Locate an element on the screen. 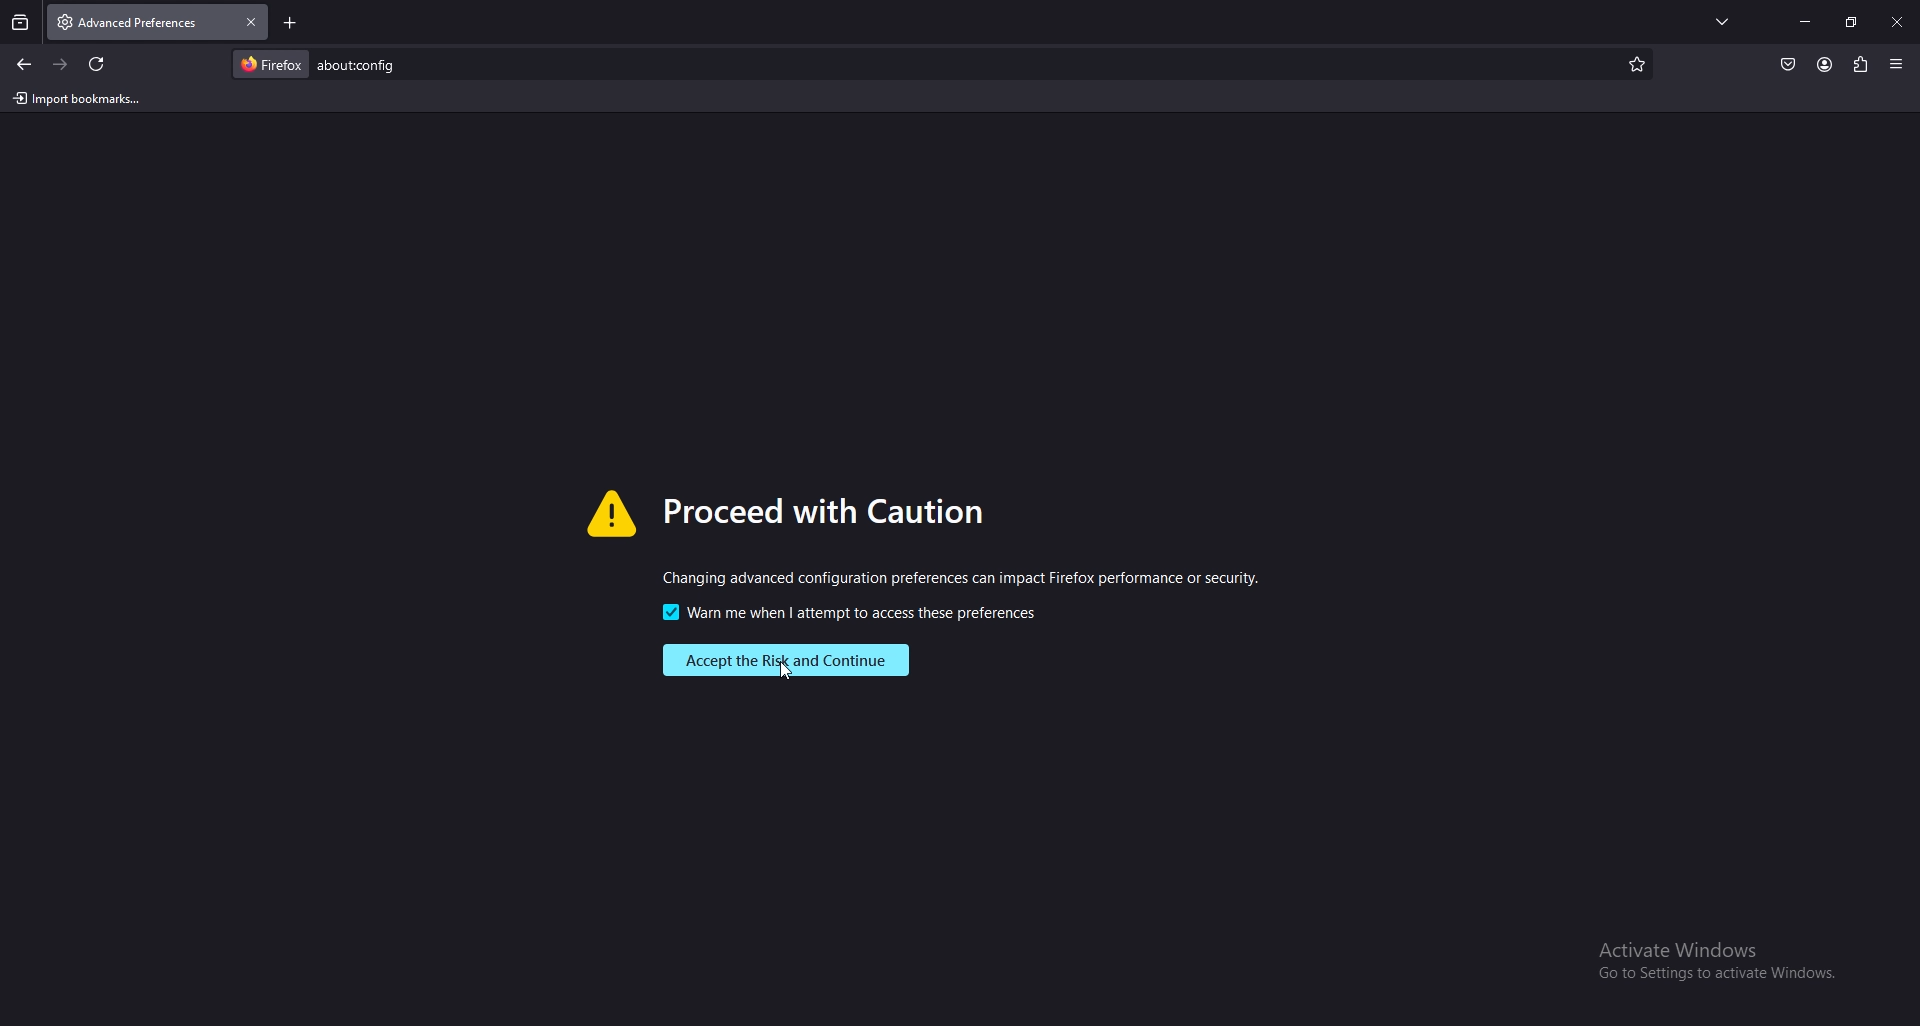 The width and height of the screenshot is (1920, 1026). save to pocket is located at coordinates (1788, 65).